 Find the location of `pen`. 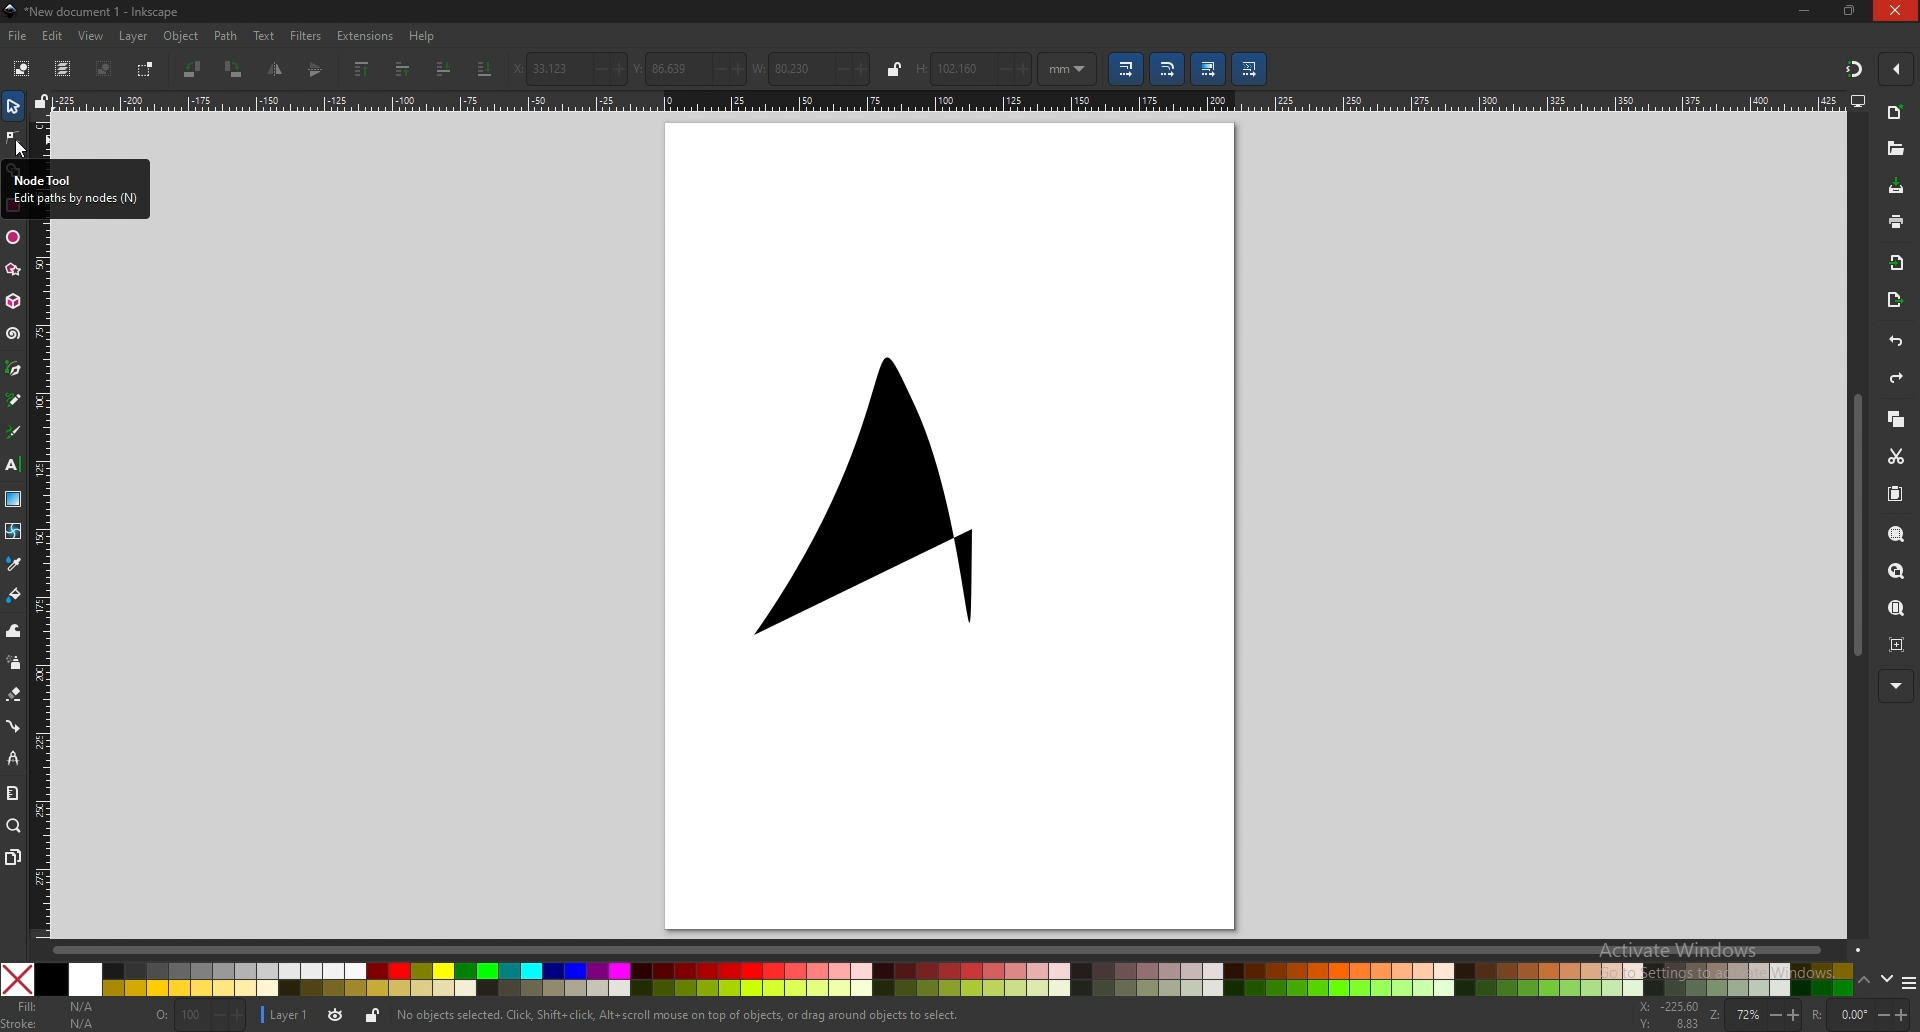

pen is located at coordinates (14, 369).